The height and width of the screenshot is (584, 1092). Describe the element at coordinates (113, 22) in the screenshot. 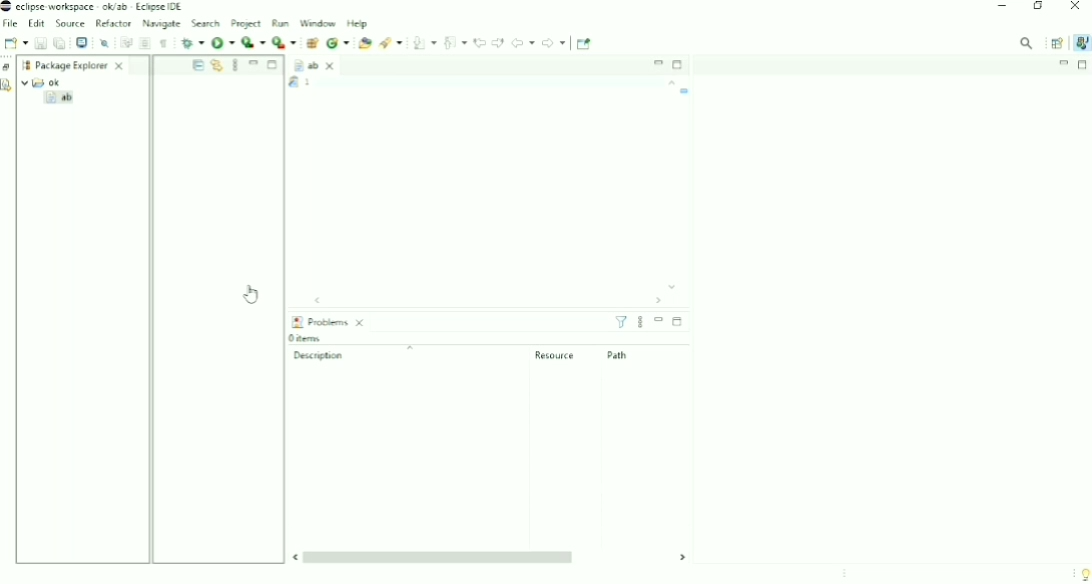

I see `Refactor` at that location.